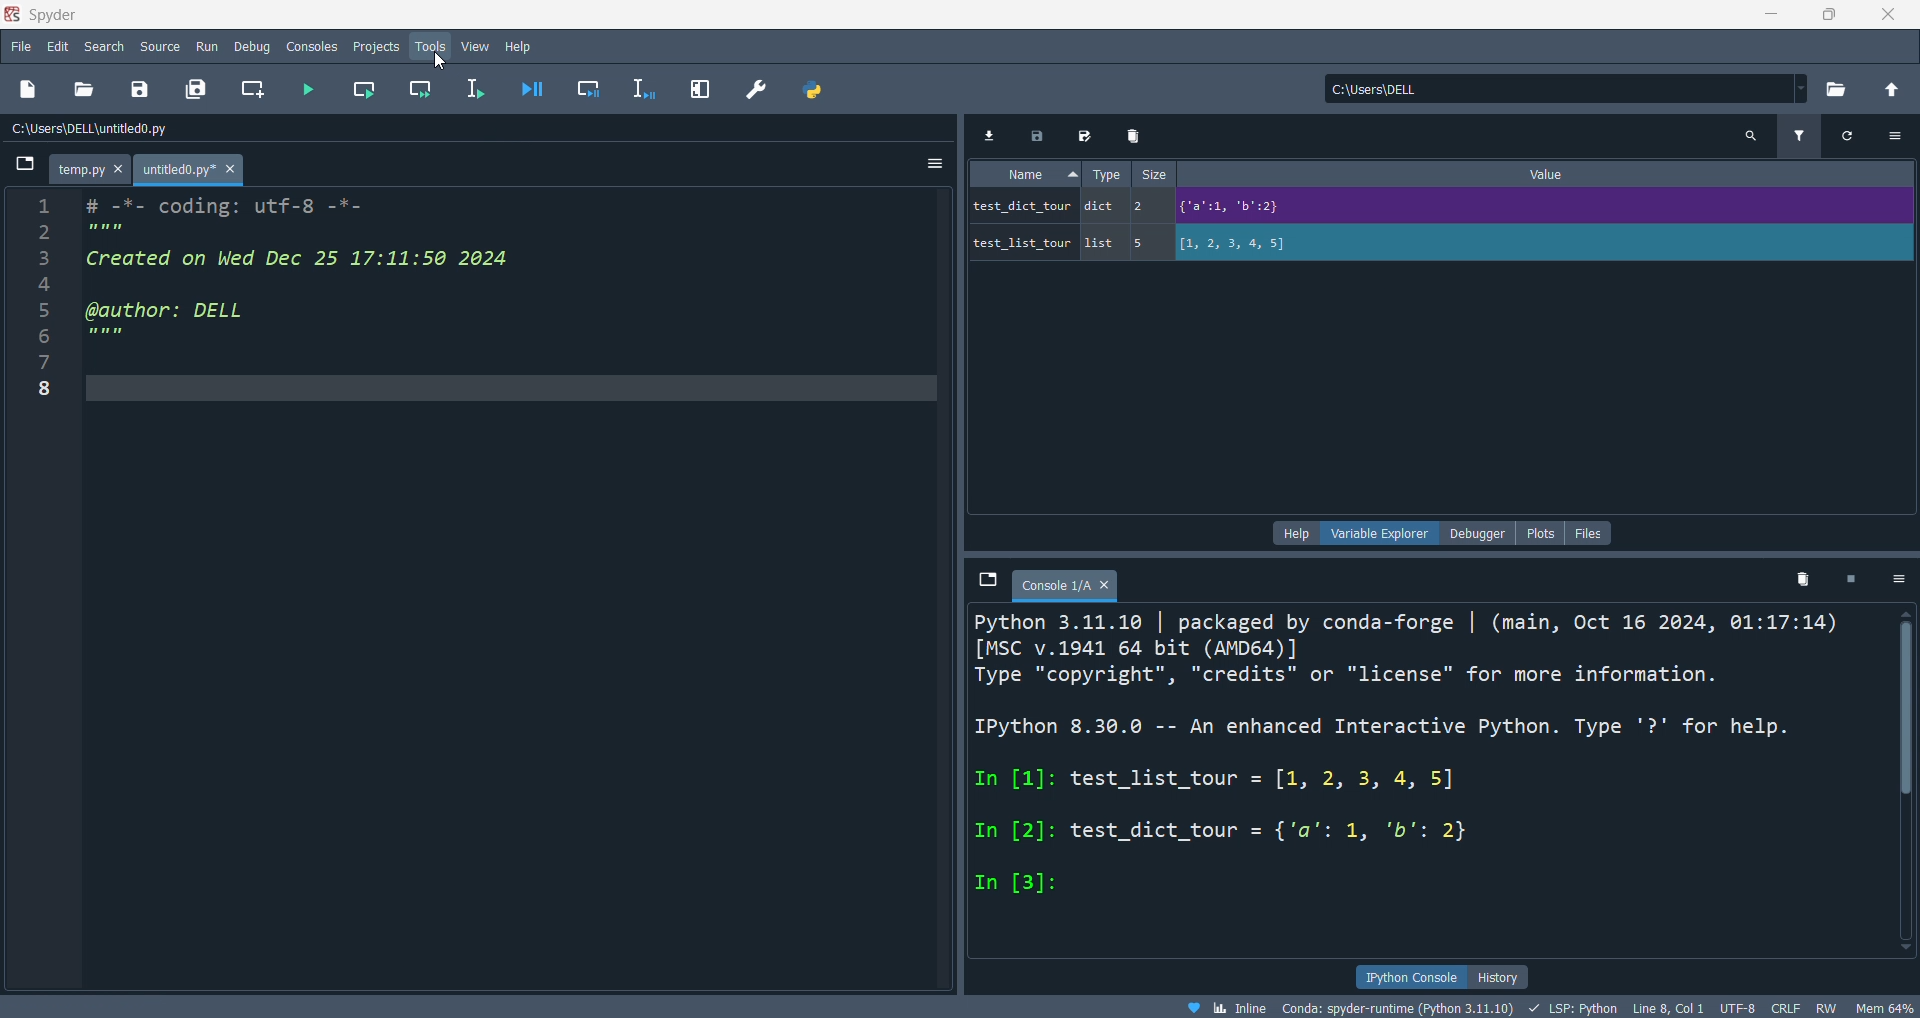 This screenshot has height=1018, width=1920. I want to click on LSP Python, so click(1569, 1006).